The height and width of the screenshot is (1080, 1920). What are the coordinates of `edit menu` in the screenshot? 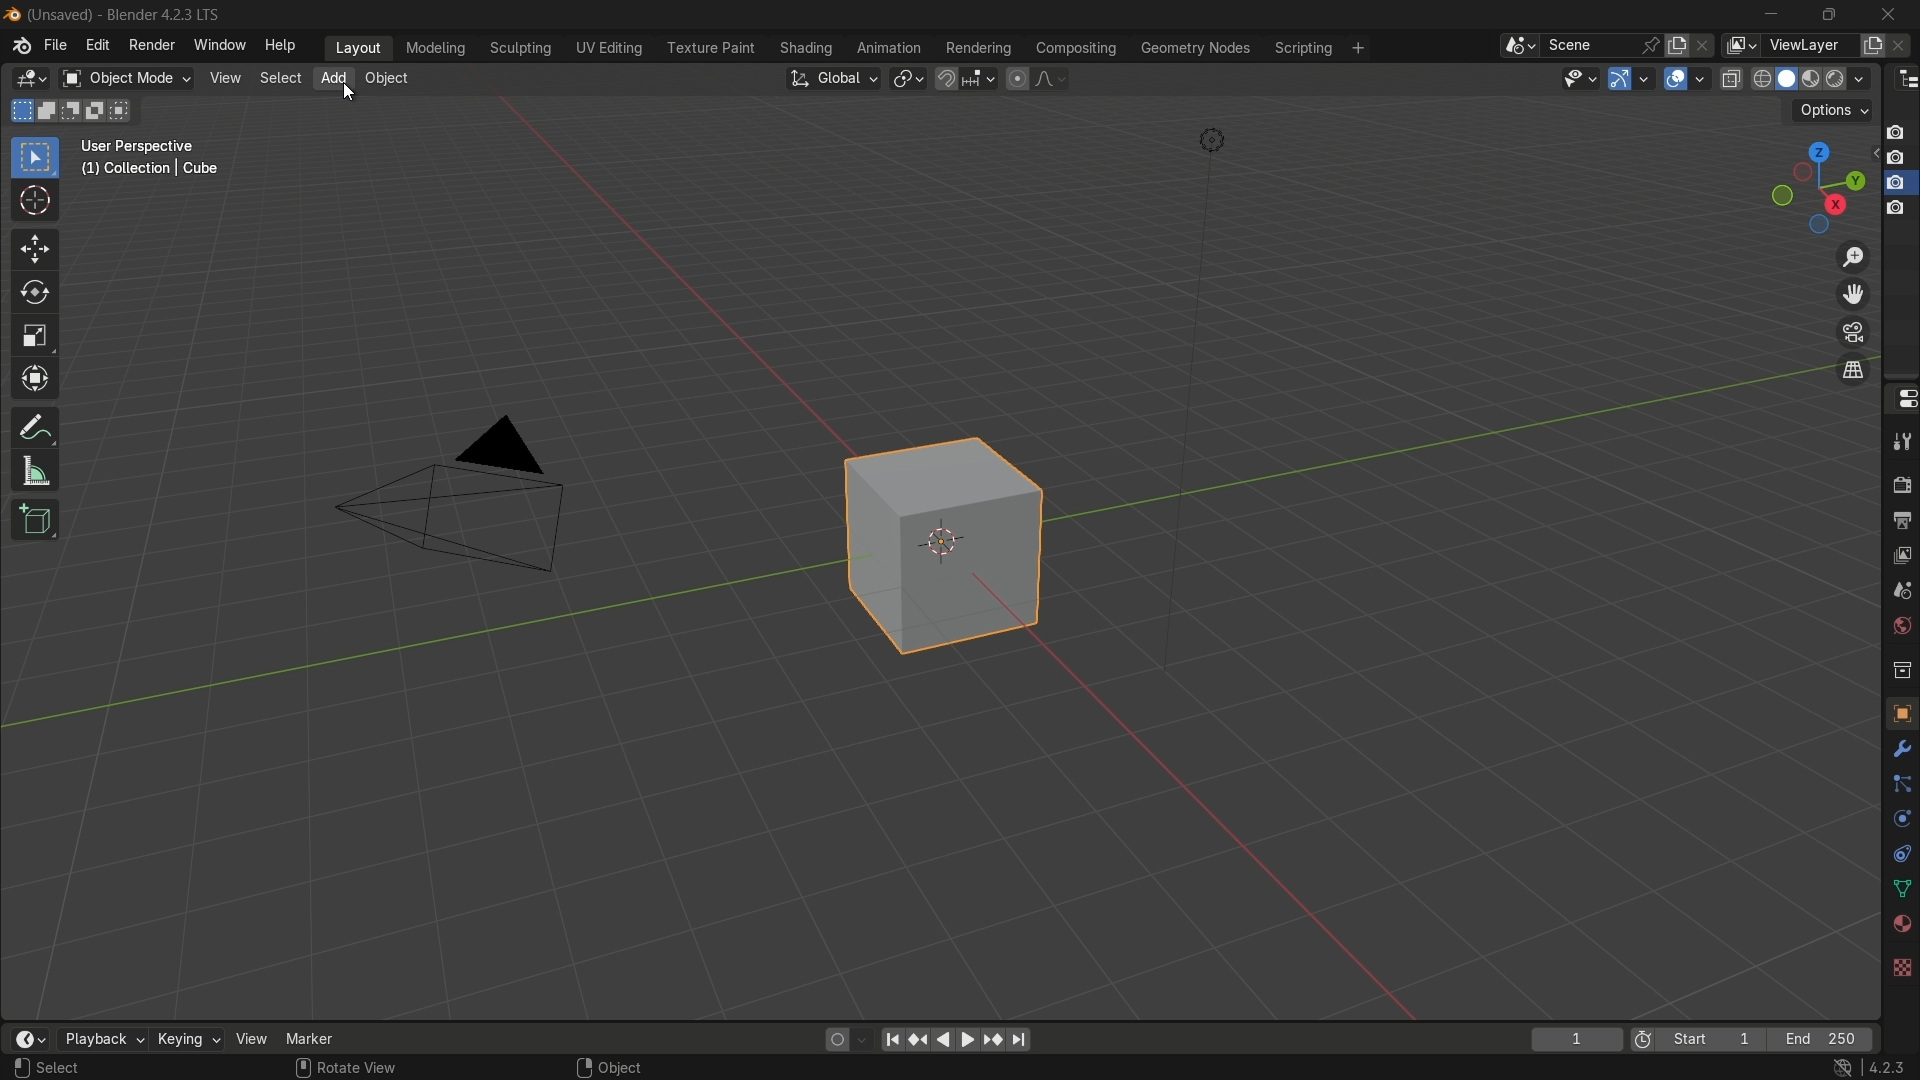 It's located at (96, 44).